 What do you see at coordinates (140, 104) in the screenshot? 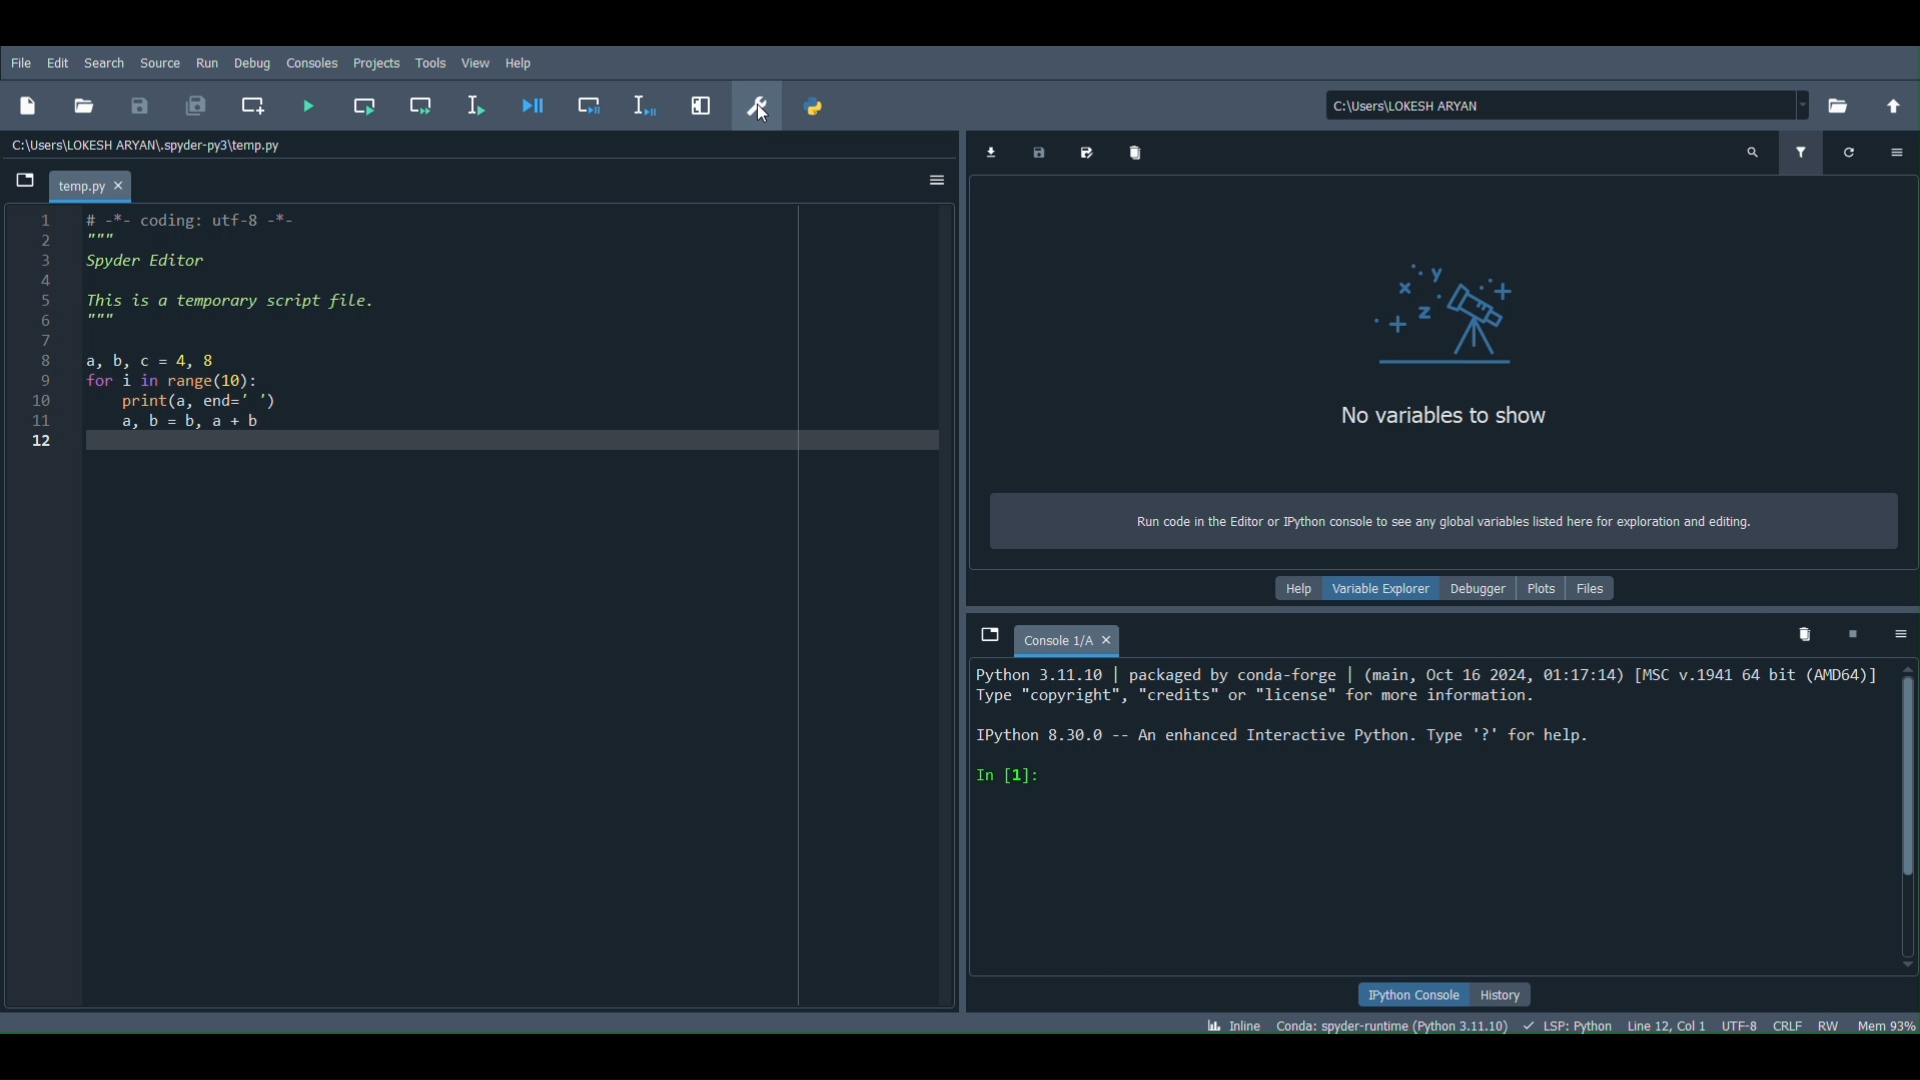
I see `Save file (Ctrl + S)` at bounding box center [140, 104].